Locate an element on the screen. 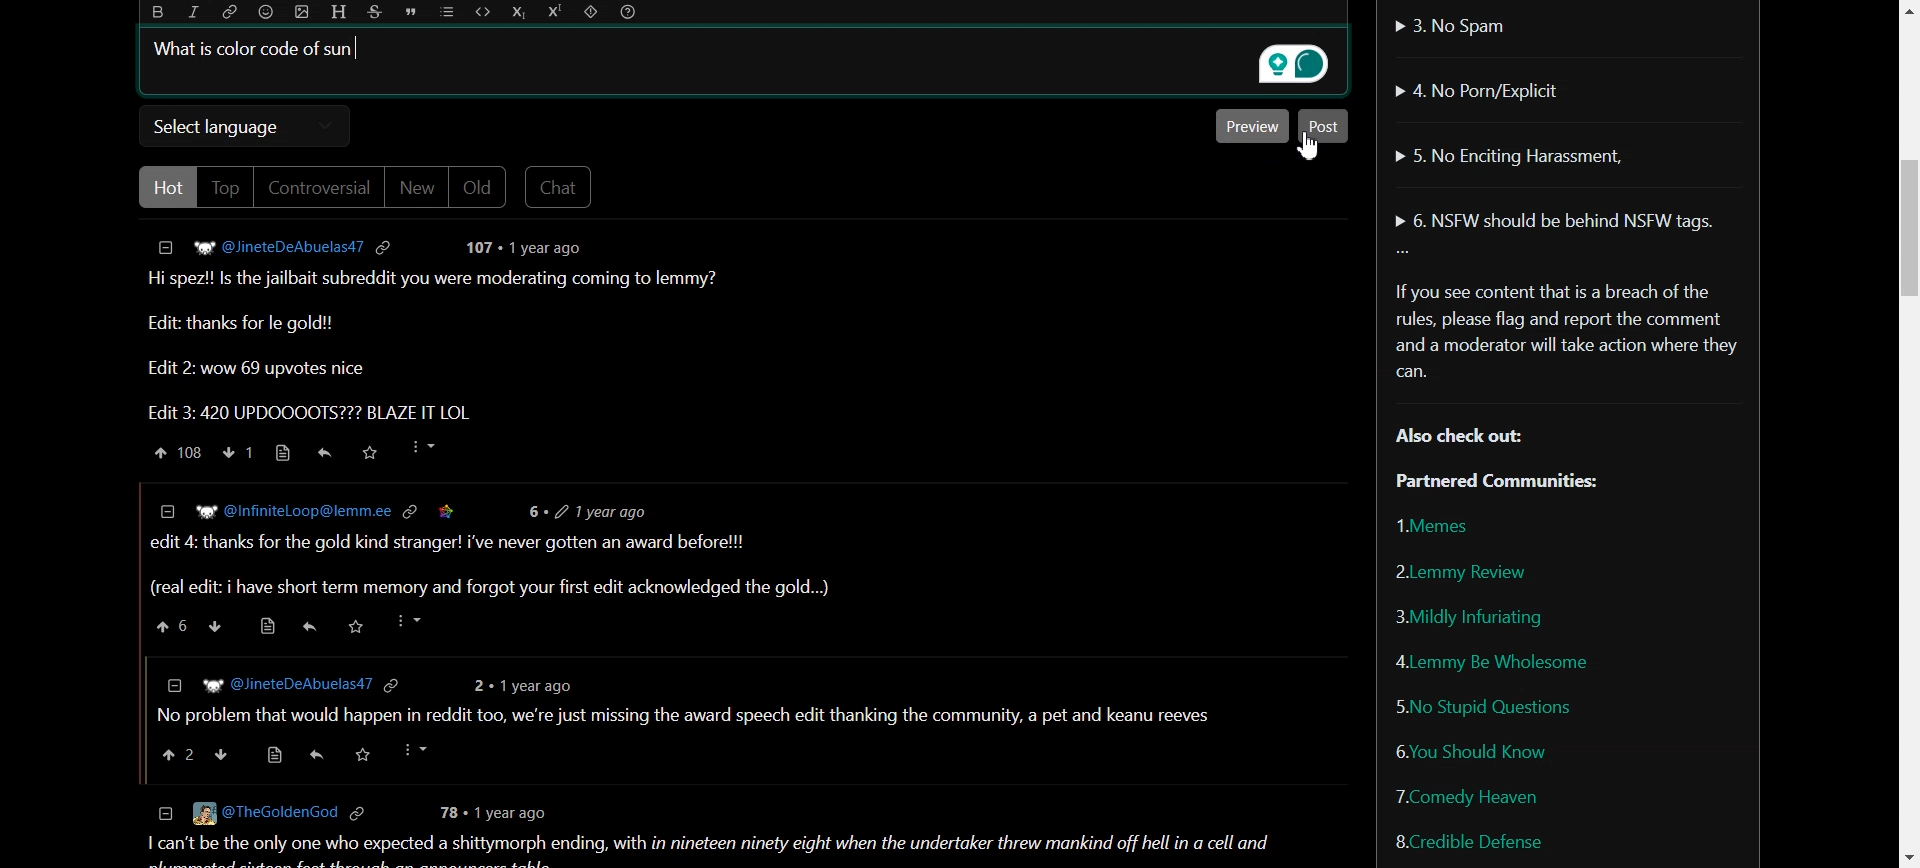 This screenshot has width=1920, height=868. upvote is located at coordinates (170, 624).